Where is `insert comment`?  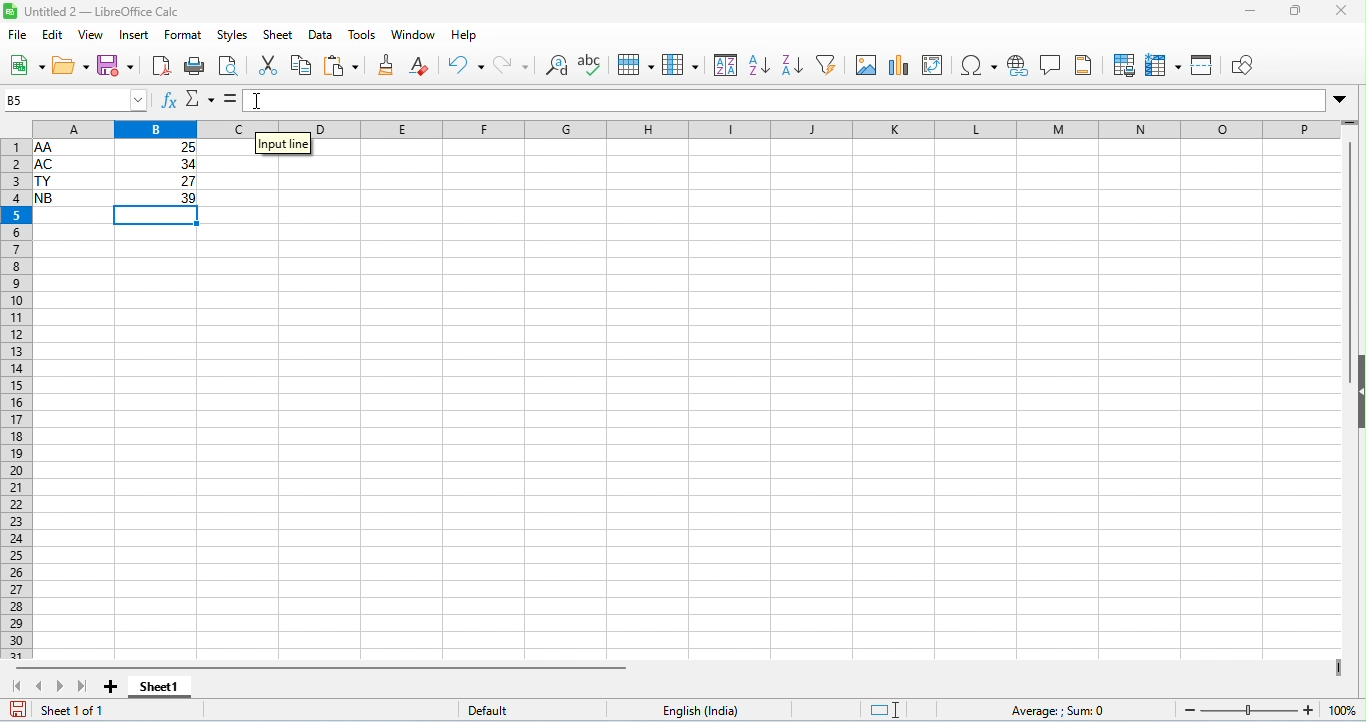
insert comment is located at coordinates (1050, 65).